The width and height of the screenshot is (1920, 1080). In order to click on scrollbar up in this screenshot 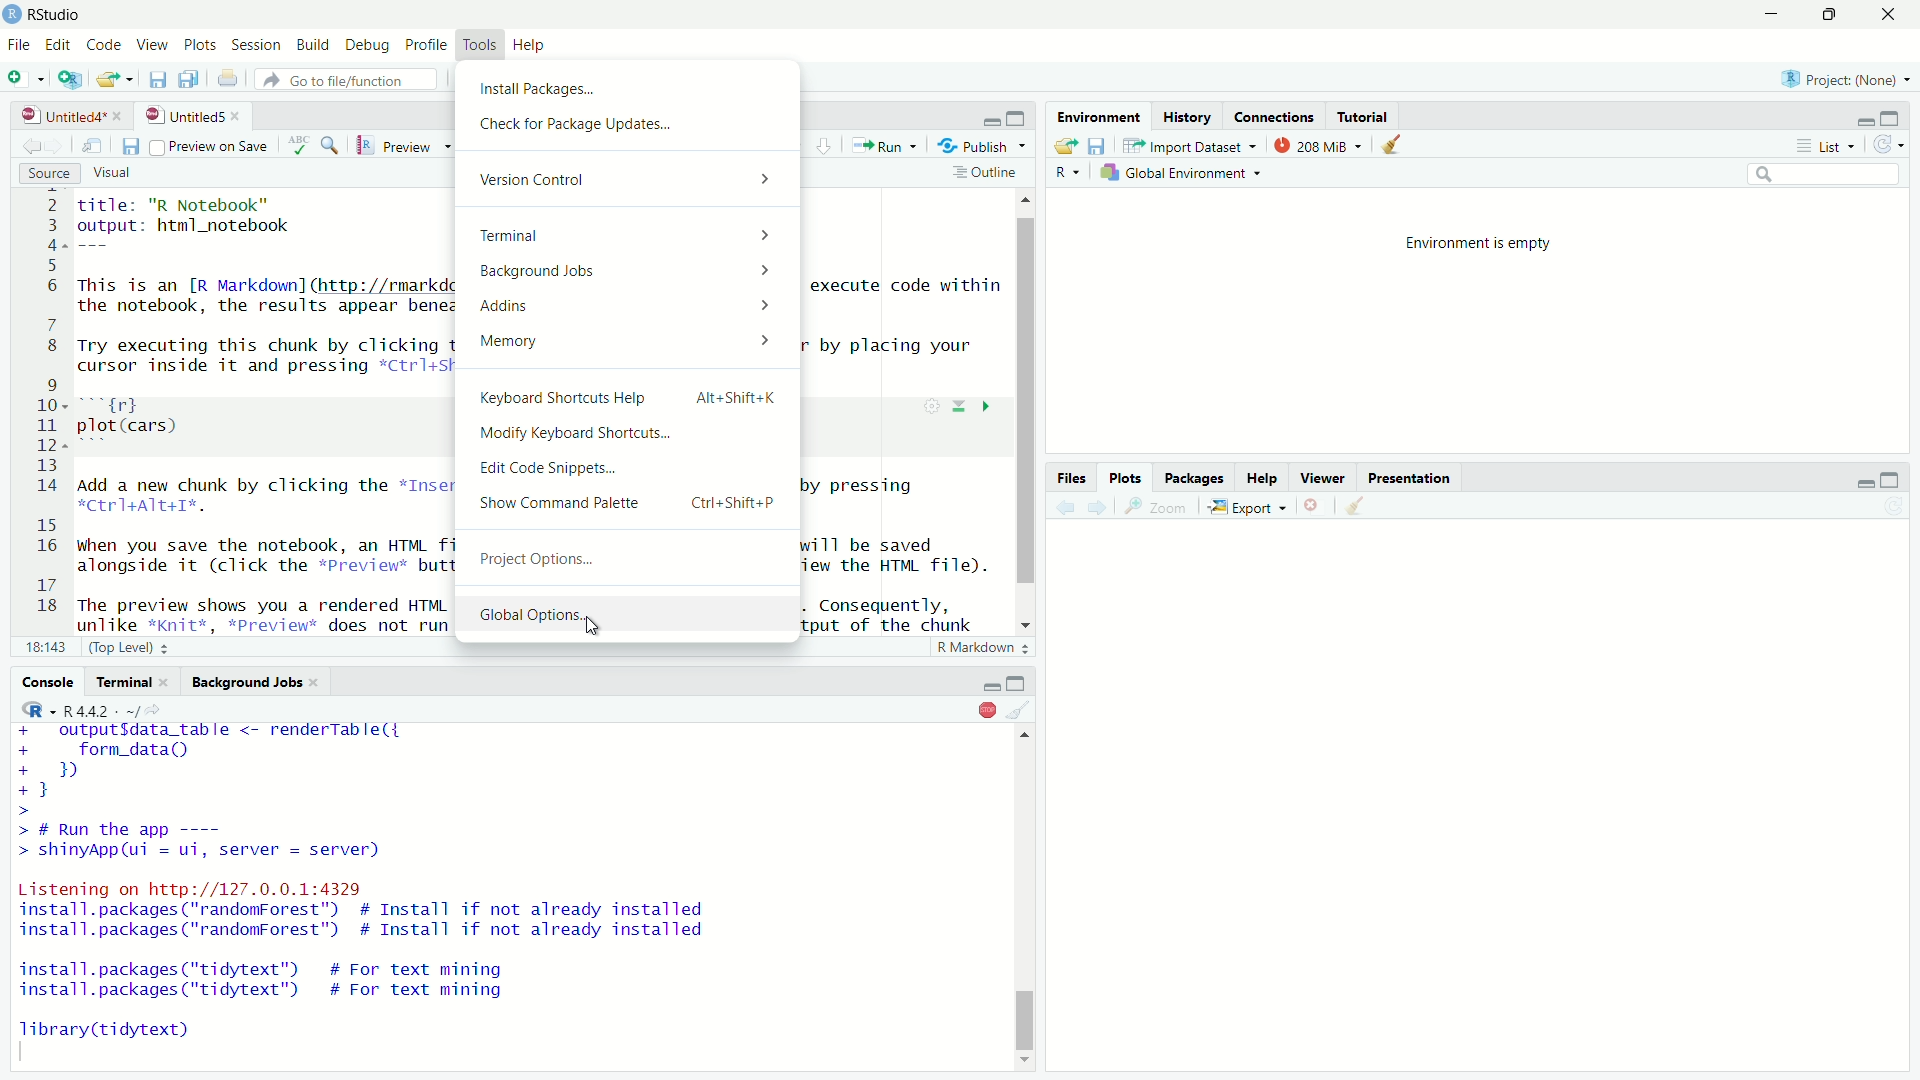, I will do `click(1026, 735)`.